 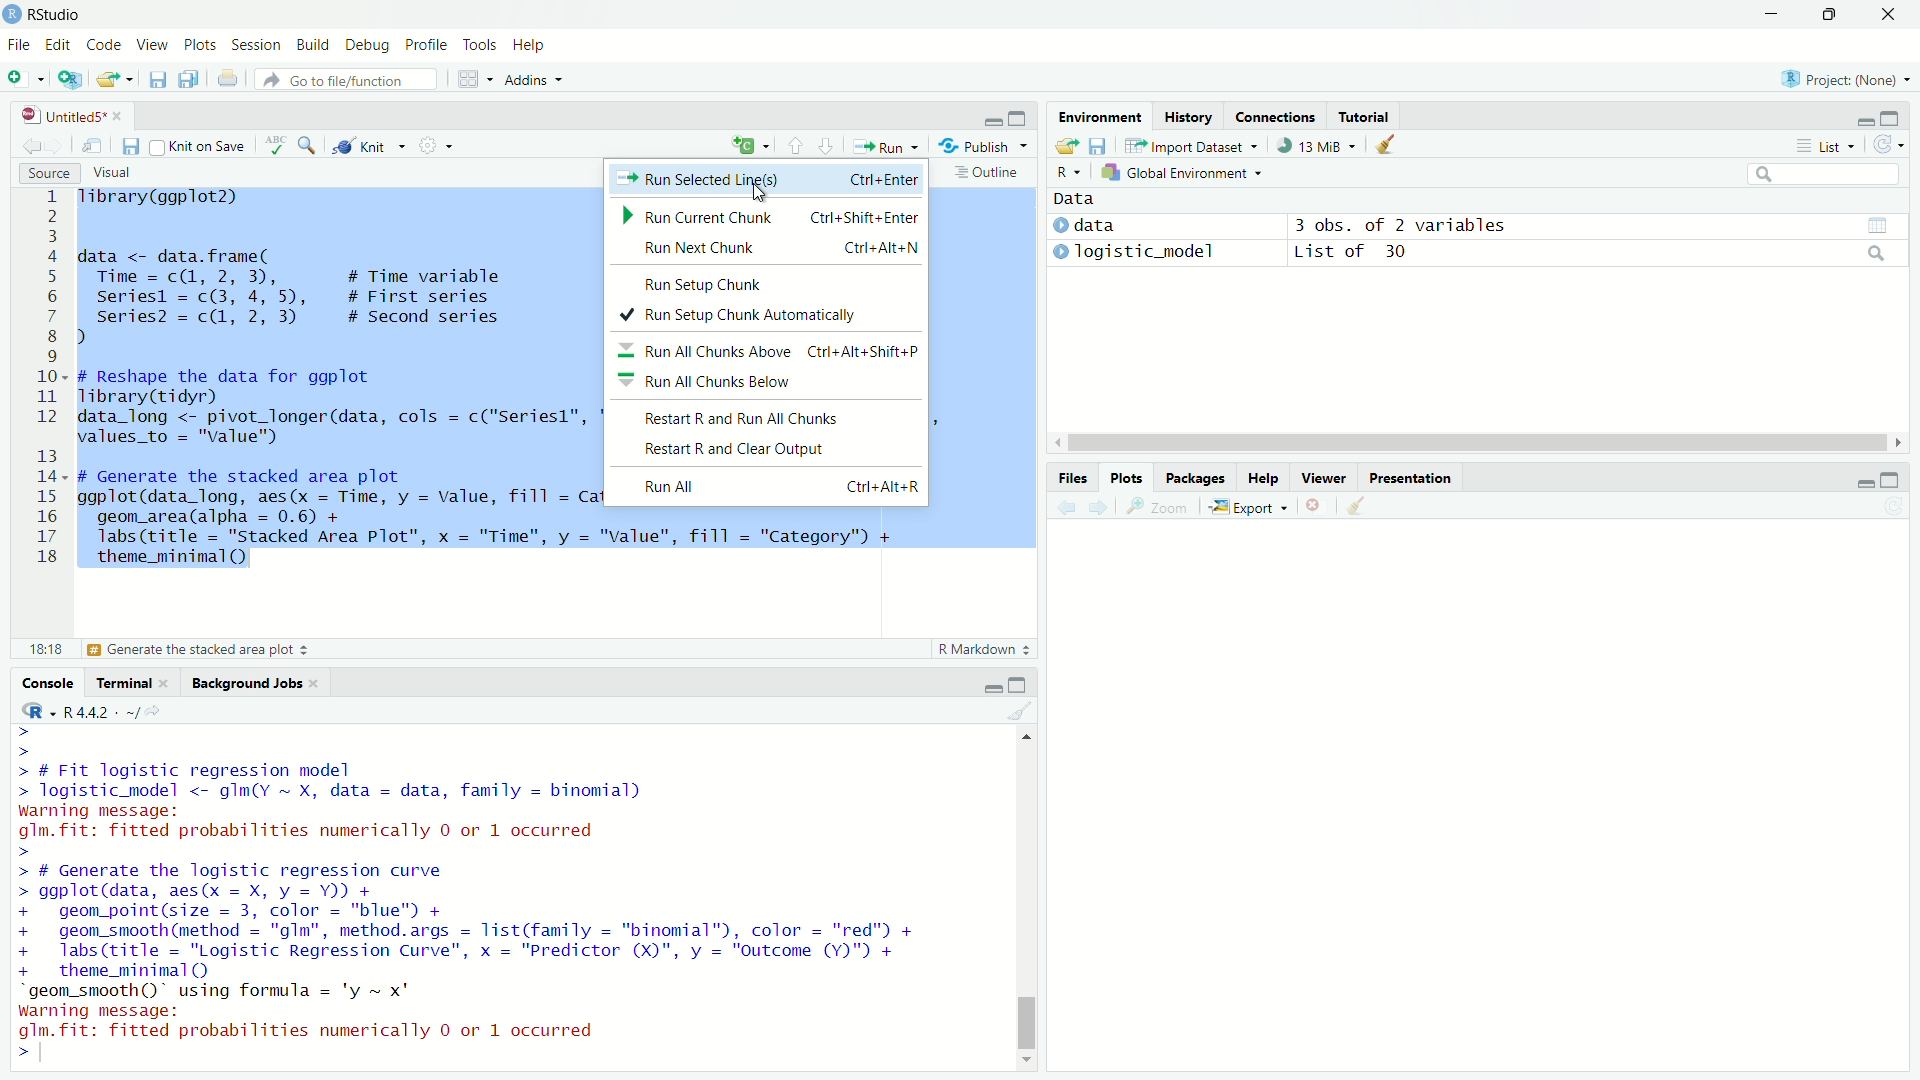 I want to click on back, so click(x=1064, y=511).